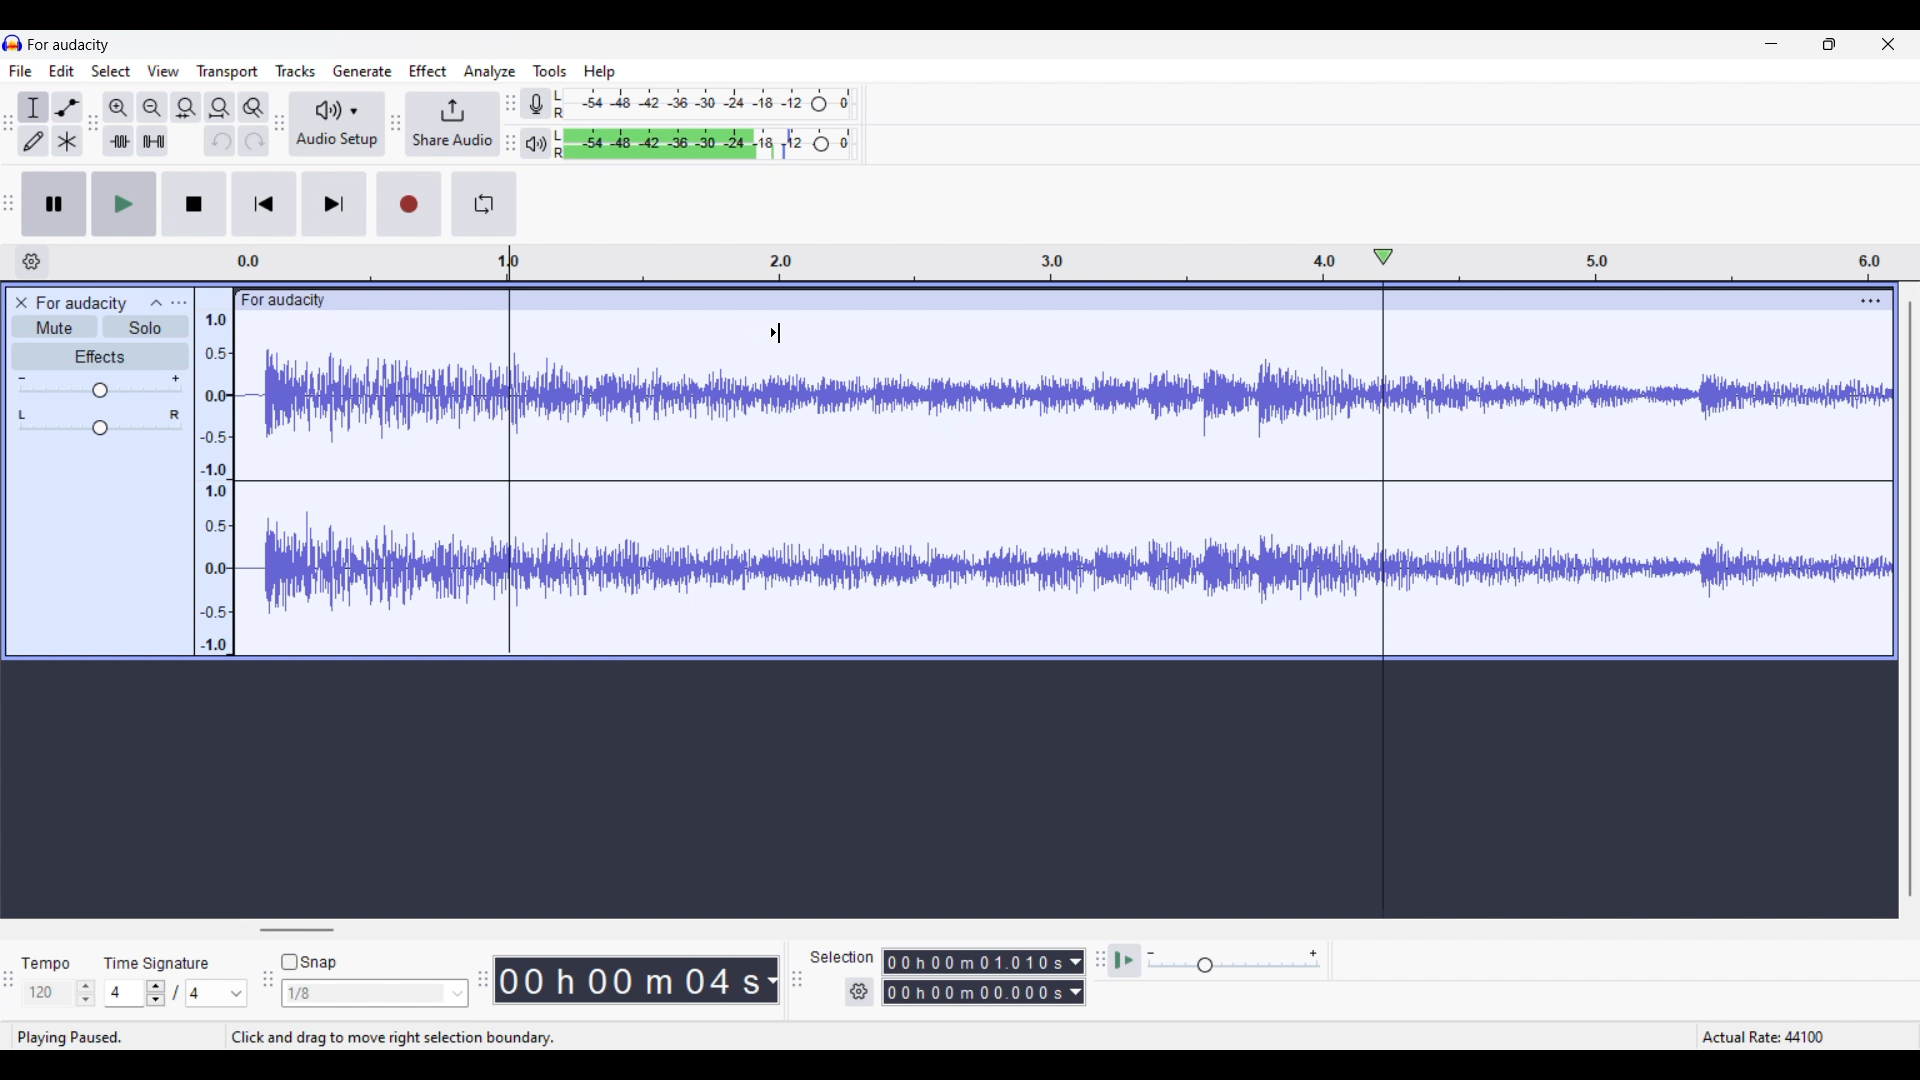 The image size is (1920, 1080). Describe the element at coordinates (13, 43) in the screenshot. I see `Software logo` at that location.